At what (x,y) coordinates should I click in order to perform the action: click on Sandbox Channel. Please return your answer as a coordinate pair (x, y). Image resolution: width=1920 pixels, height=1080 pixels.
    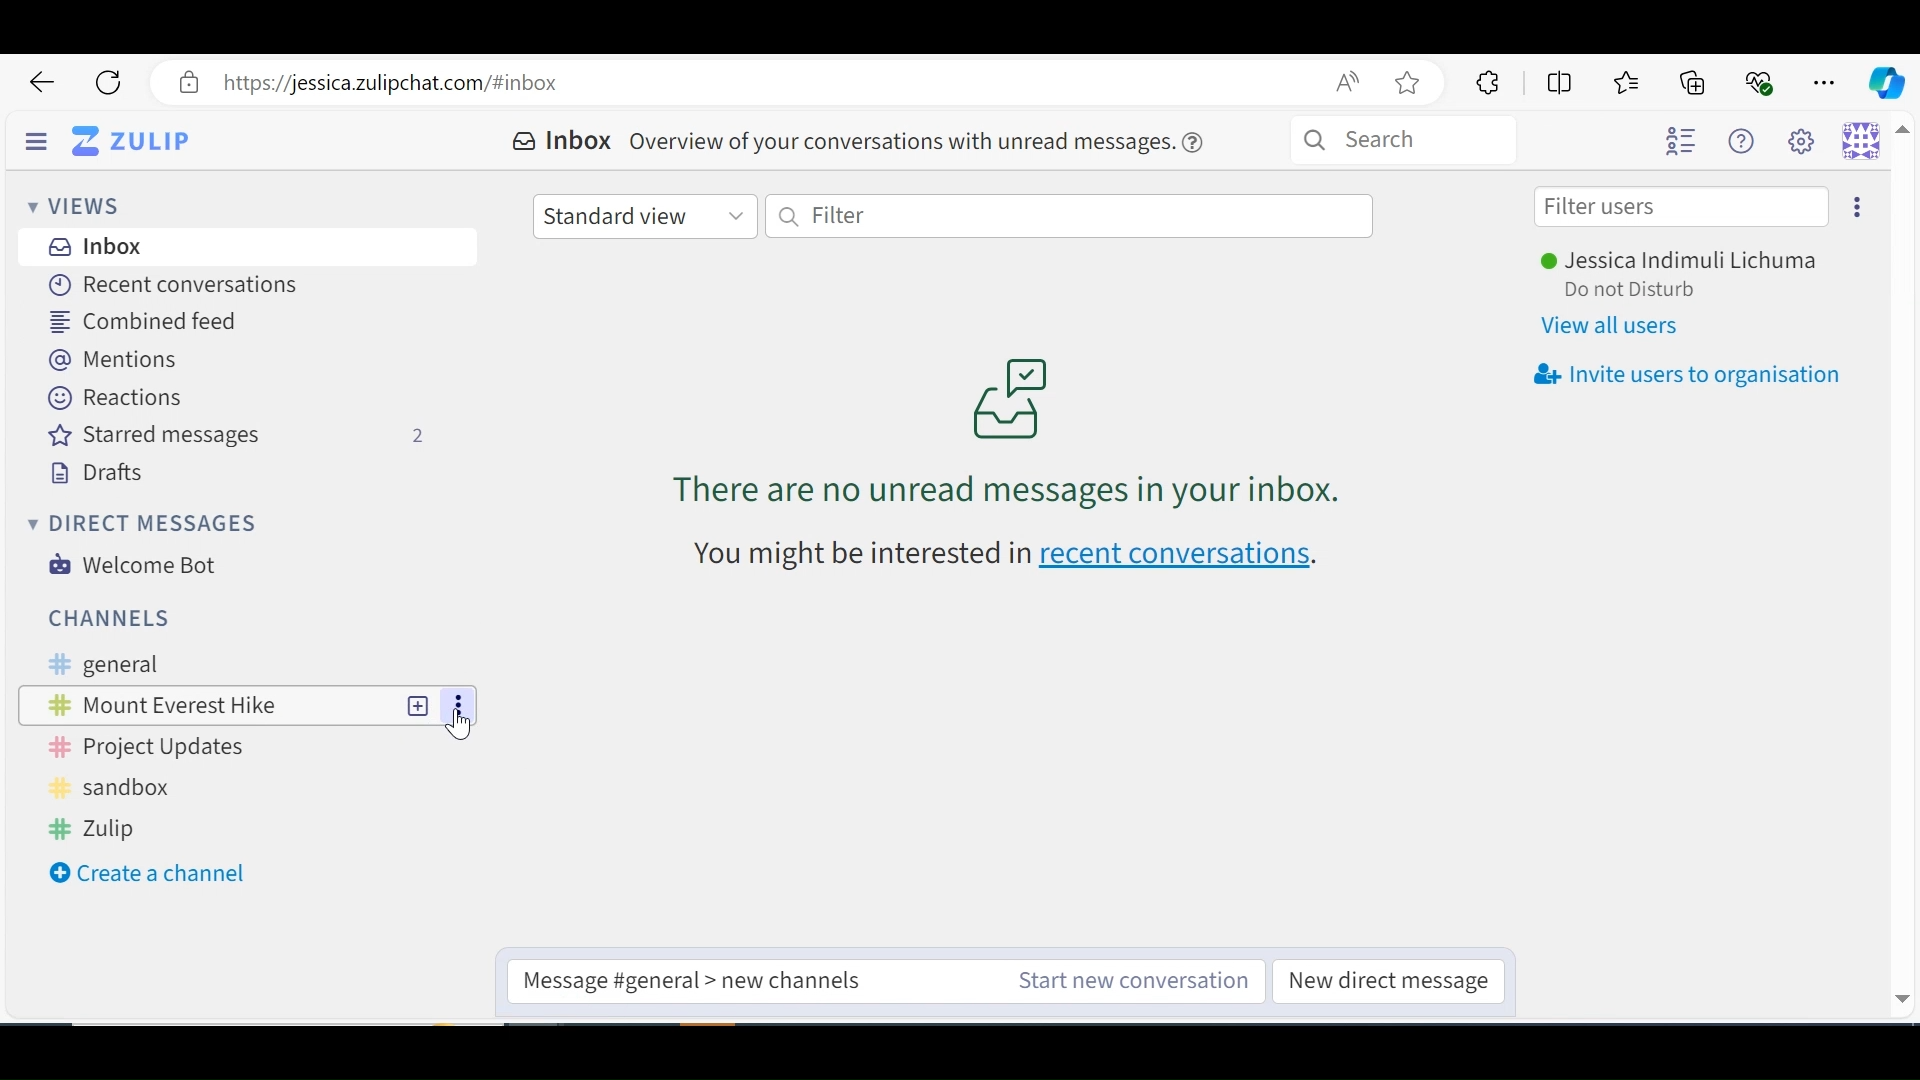
    Looking at the image, I should click on (130, 788).